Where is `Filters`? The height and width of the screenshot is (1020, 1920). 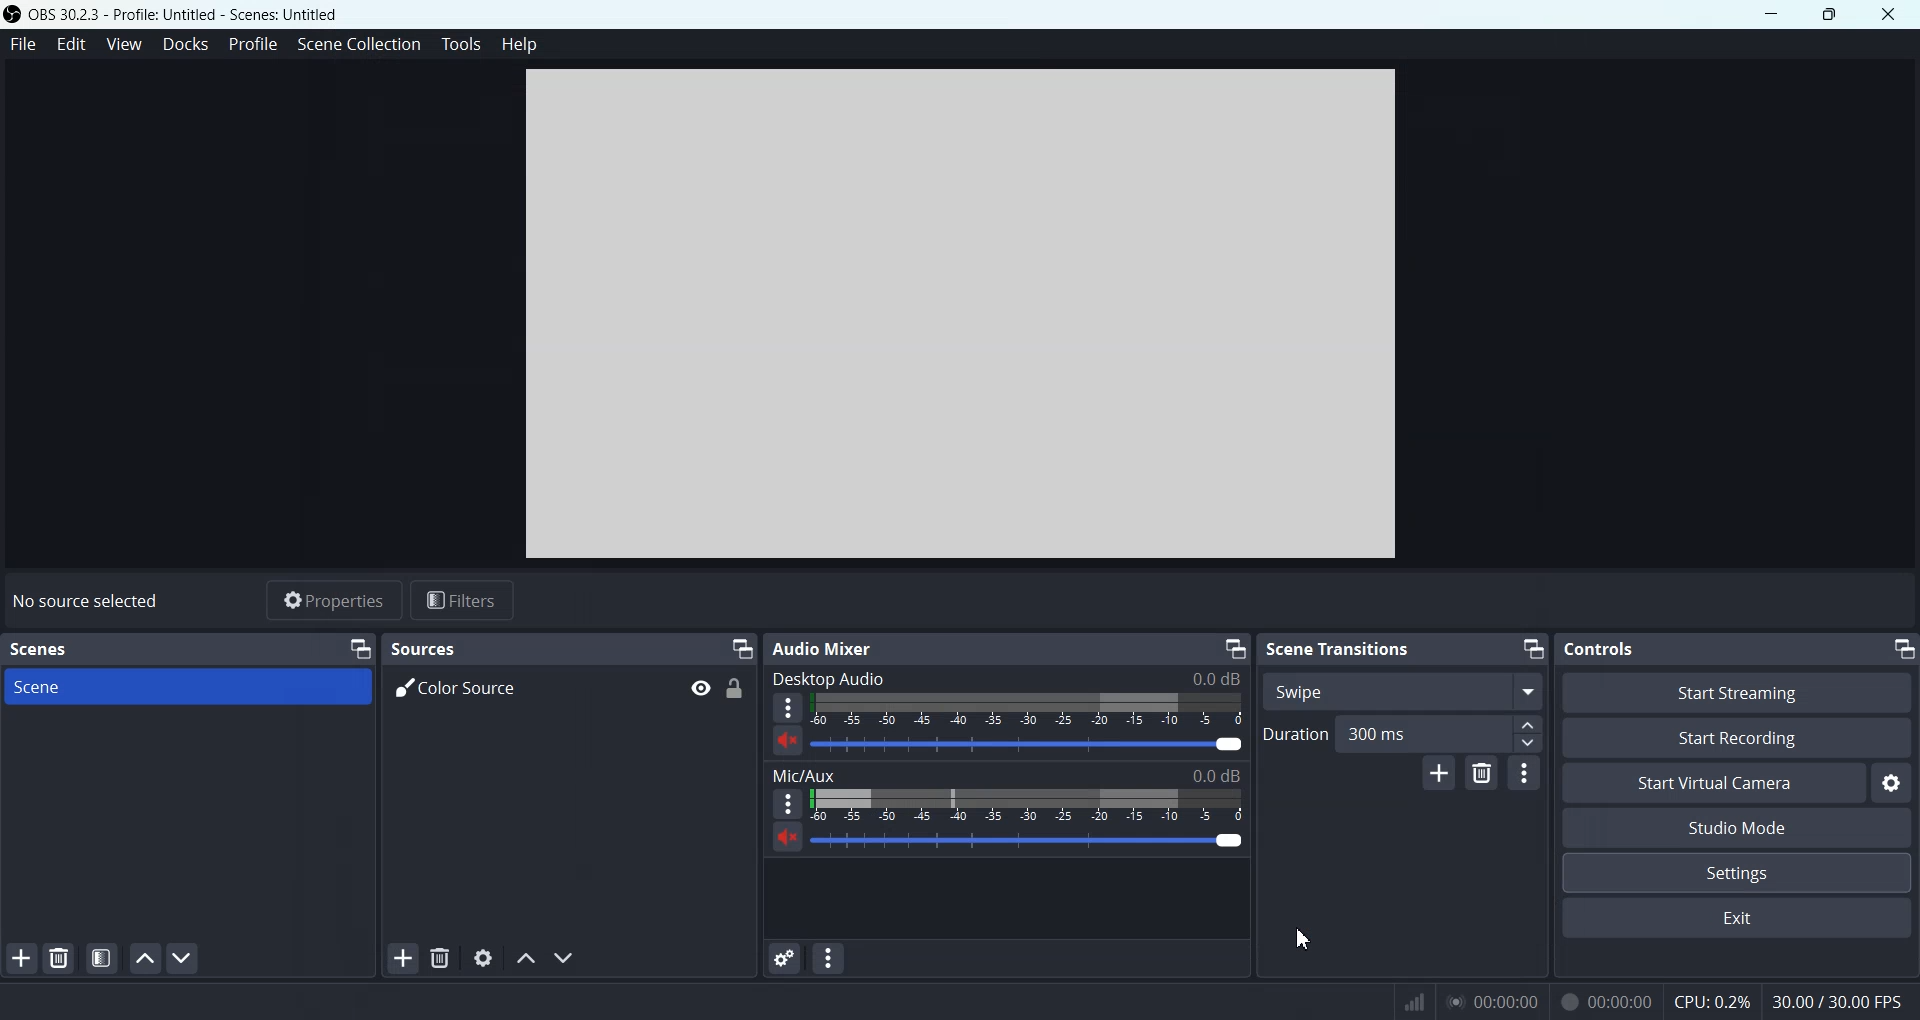
Filters is located at coordinates (466, 599).